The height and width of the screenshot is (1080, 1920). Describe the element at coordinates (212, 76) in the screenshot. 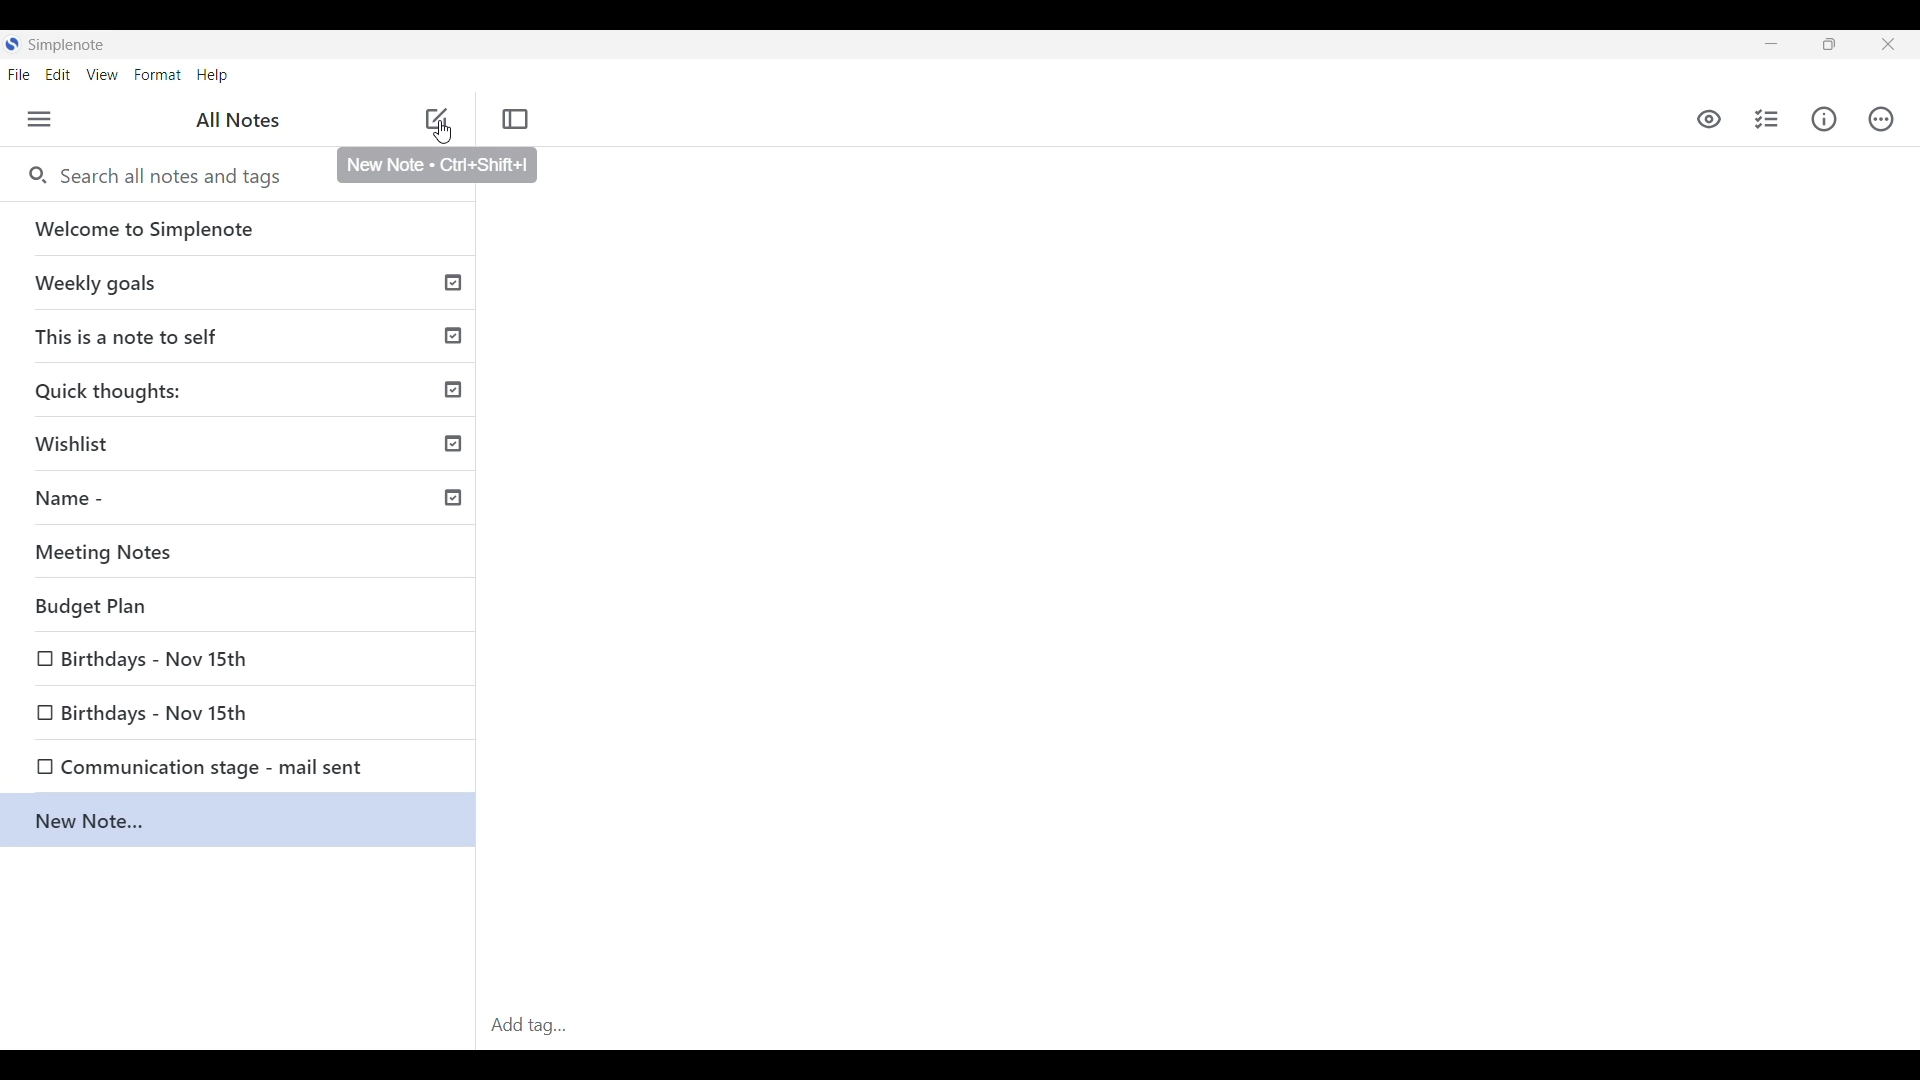

I see `Help` at that location.